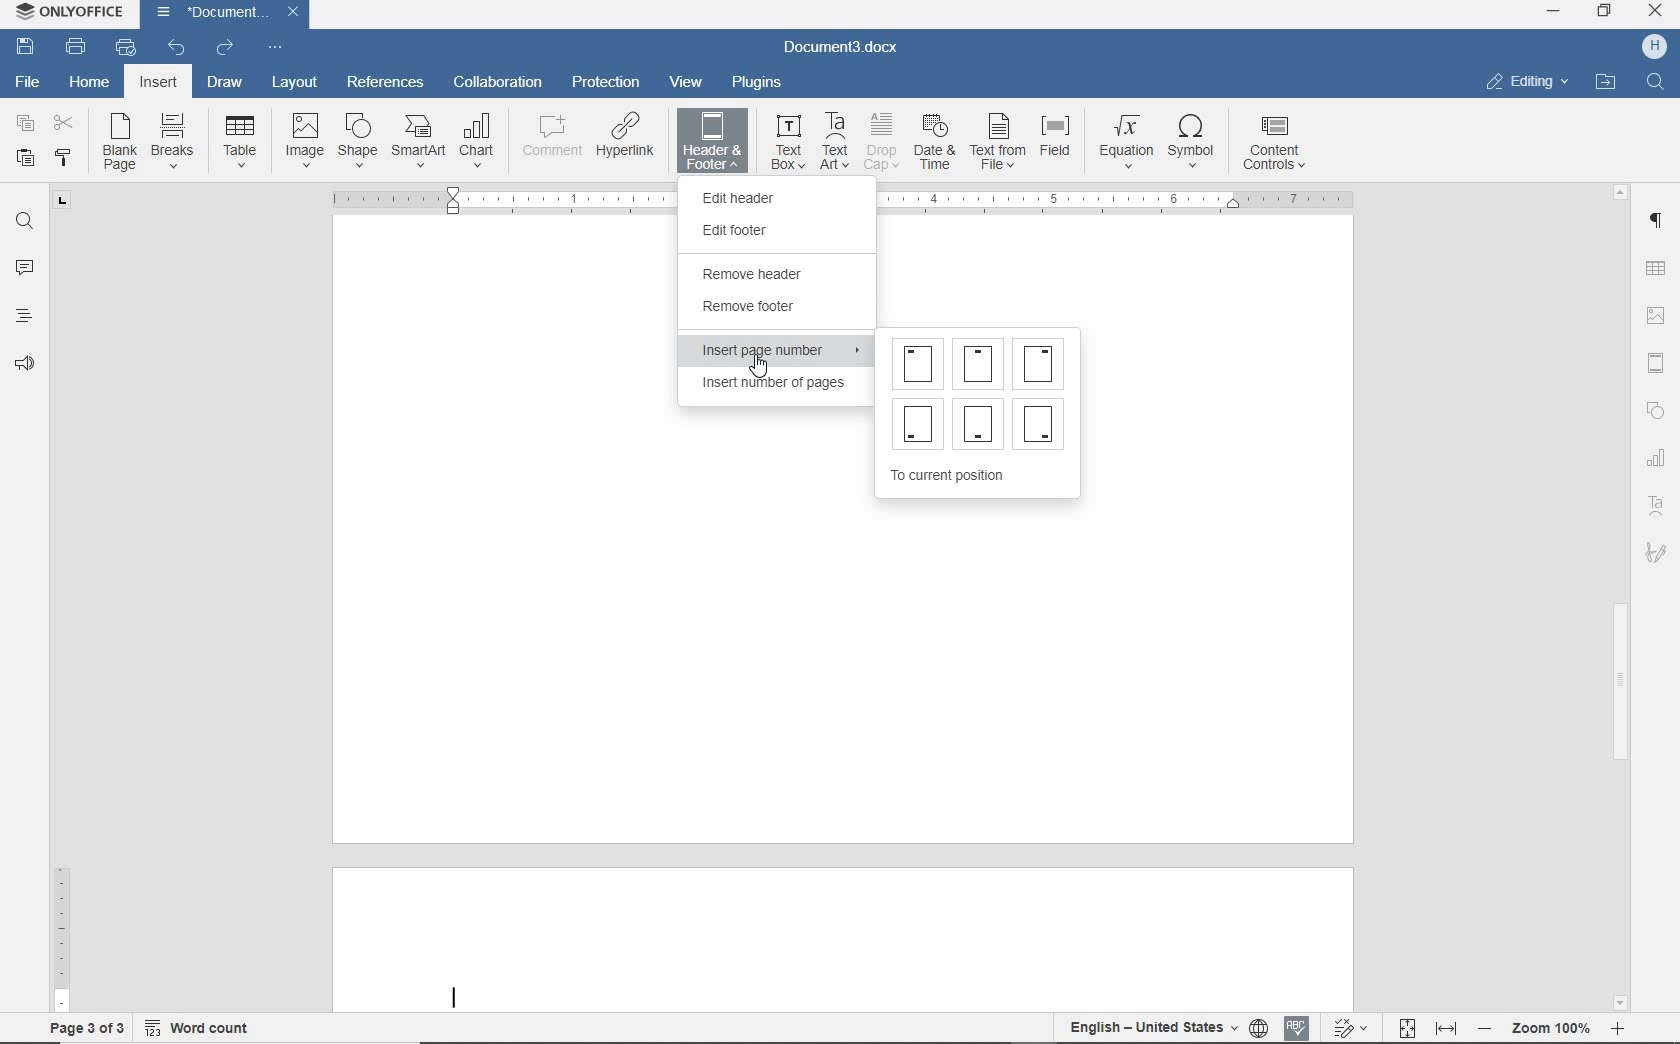 The image size is (1680, 1044). I want to click on SET DOCUMENT LANGUAGE, so click(1260, 1028).